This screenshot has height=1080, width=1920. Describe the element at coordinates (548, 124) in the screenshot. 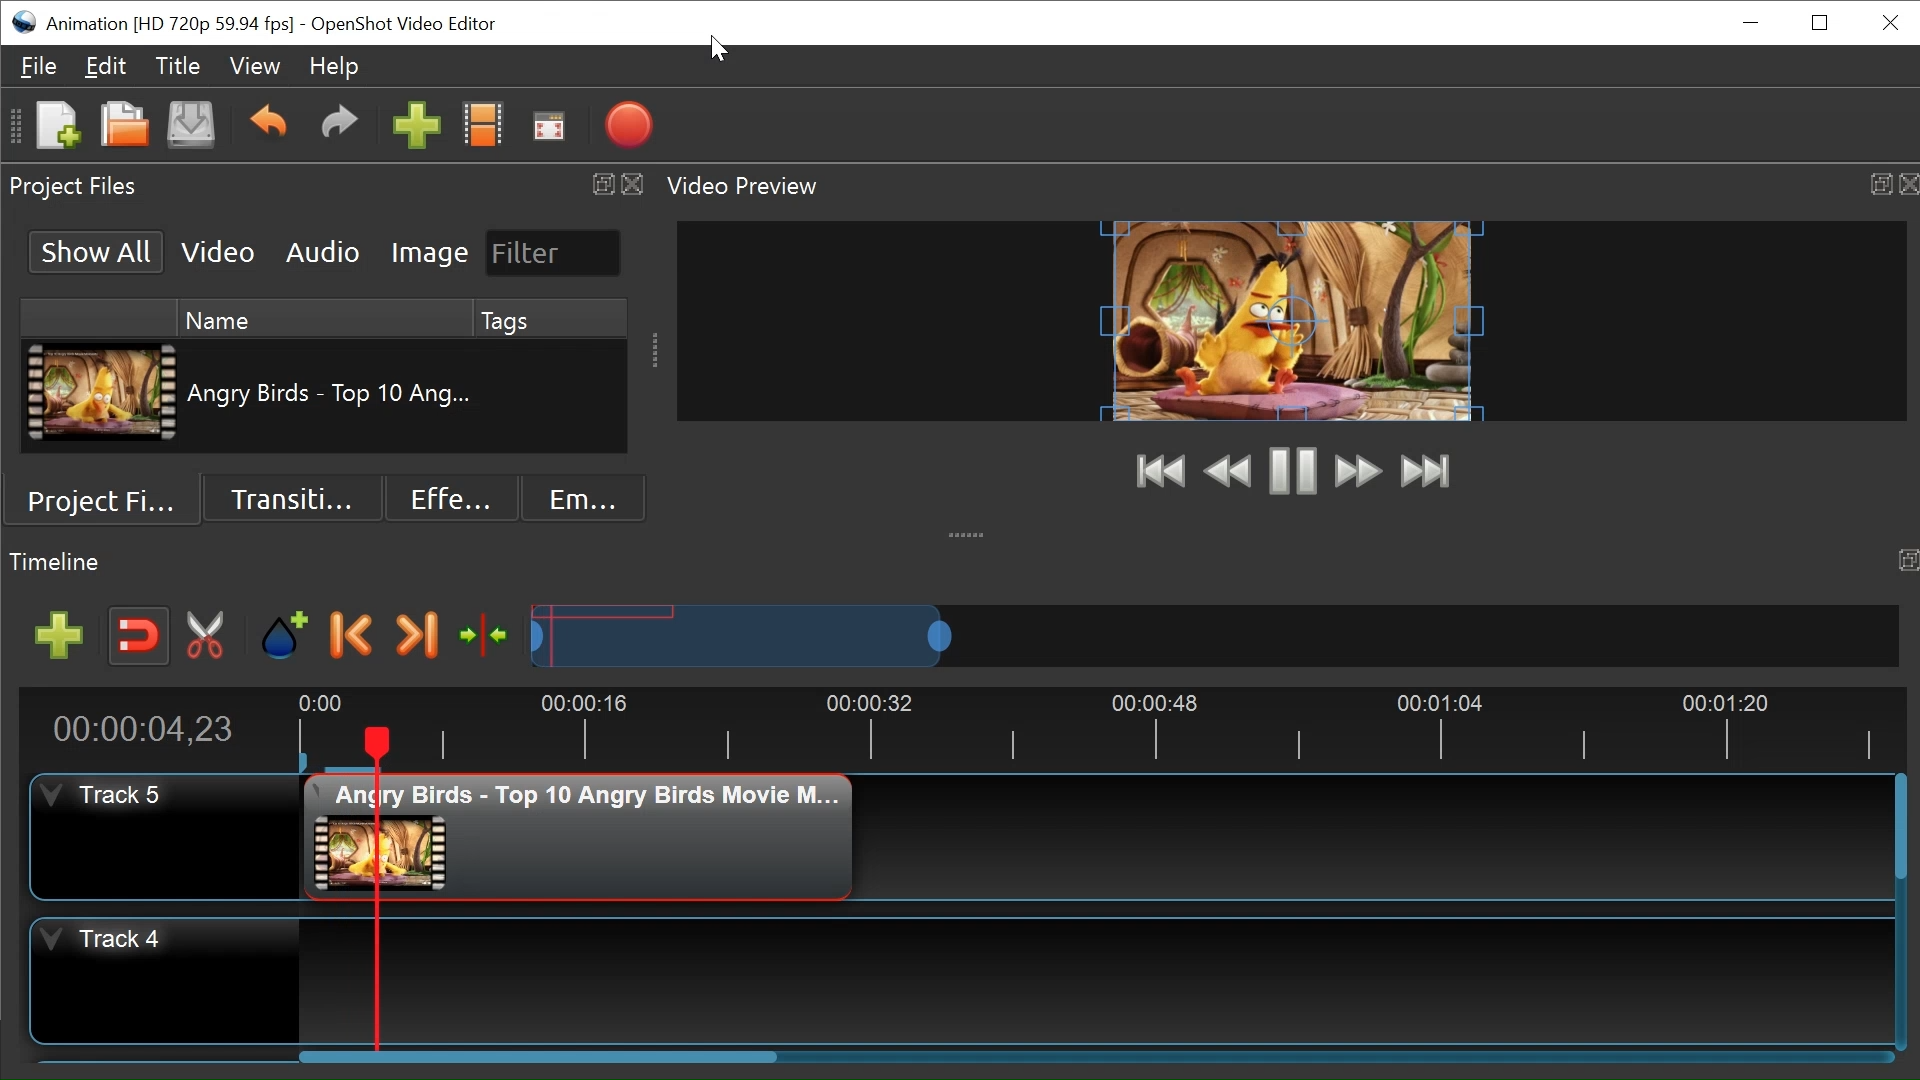

I see `Fullscreen` at that location.